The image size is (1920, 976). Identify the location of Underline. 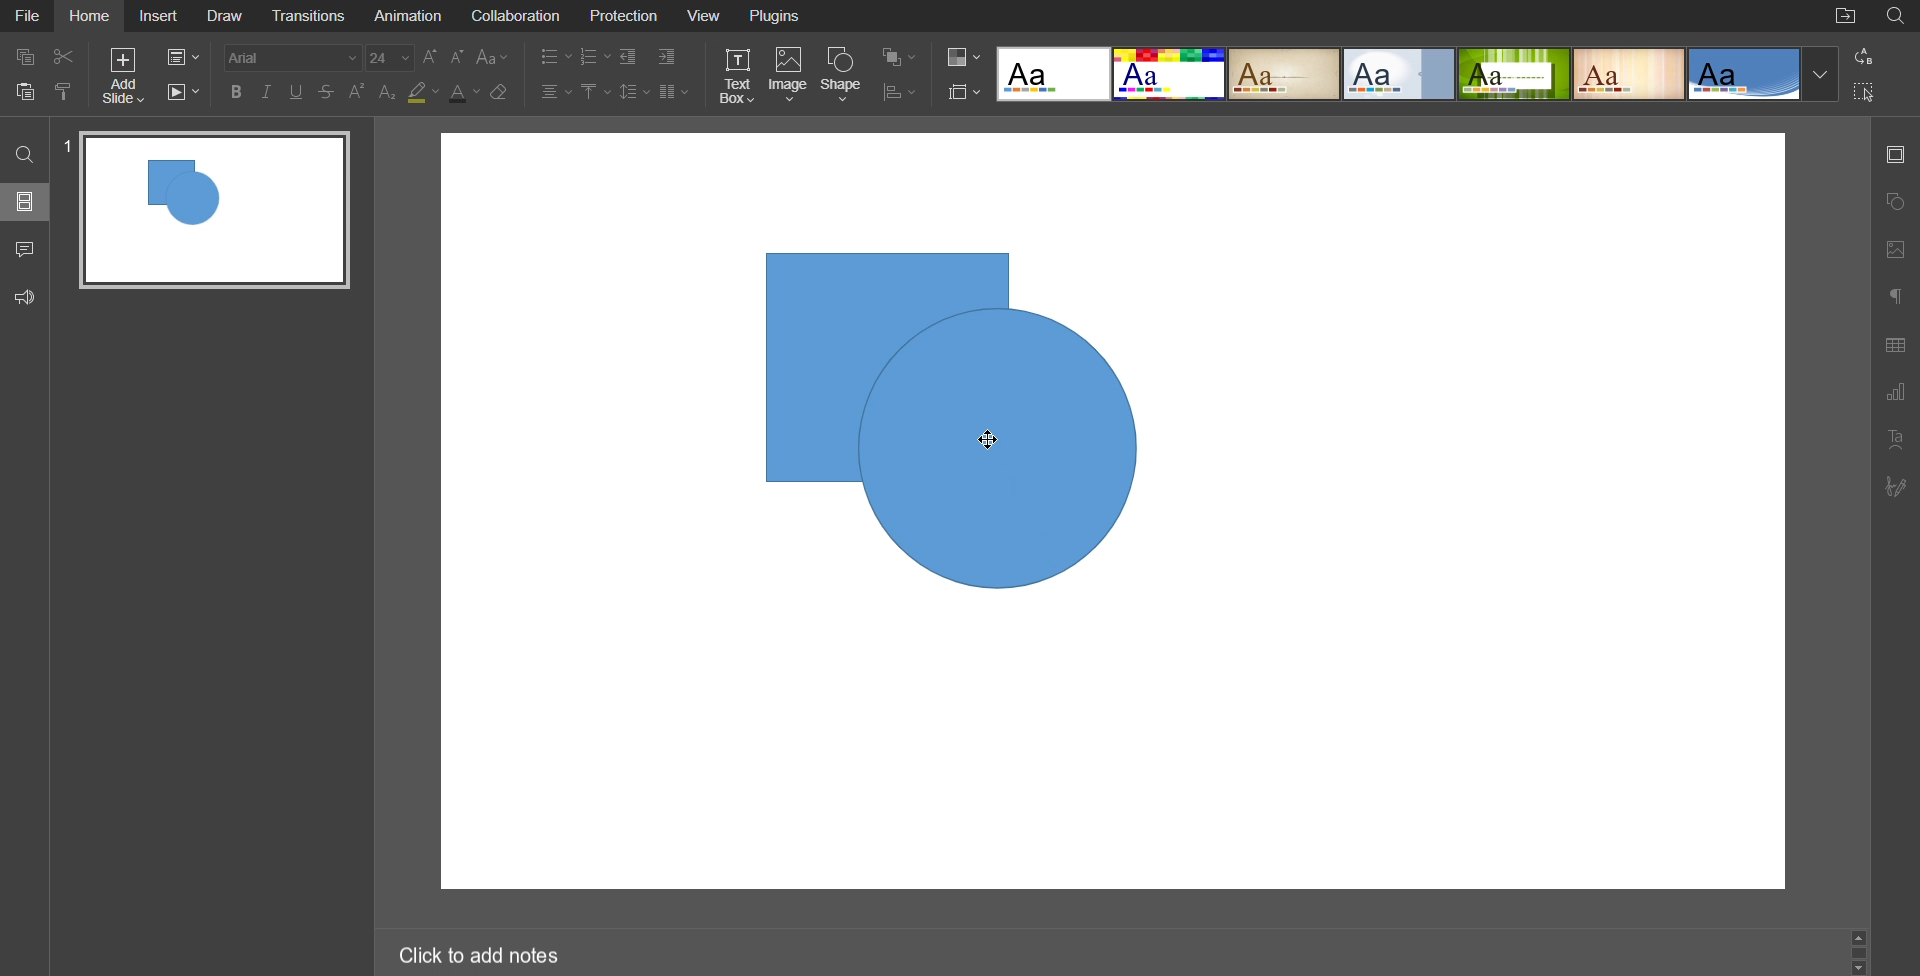
(297, 92).